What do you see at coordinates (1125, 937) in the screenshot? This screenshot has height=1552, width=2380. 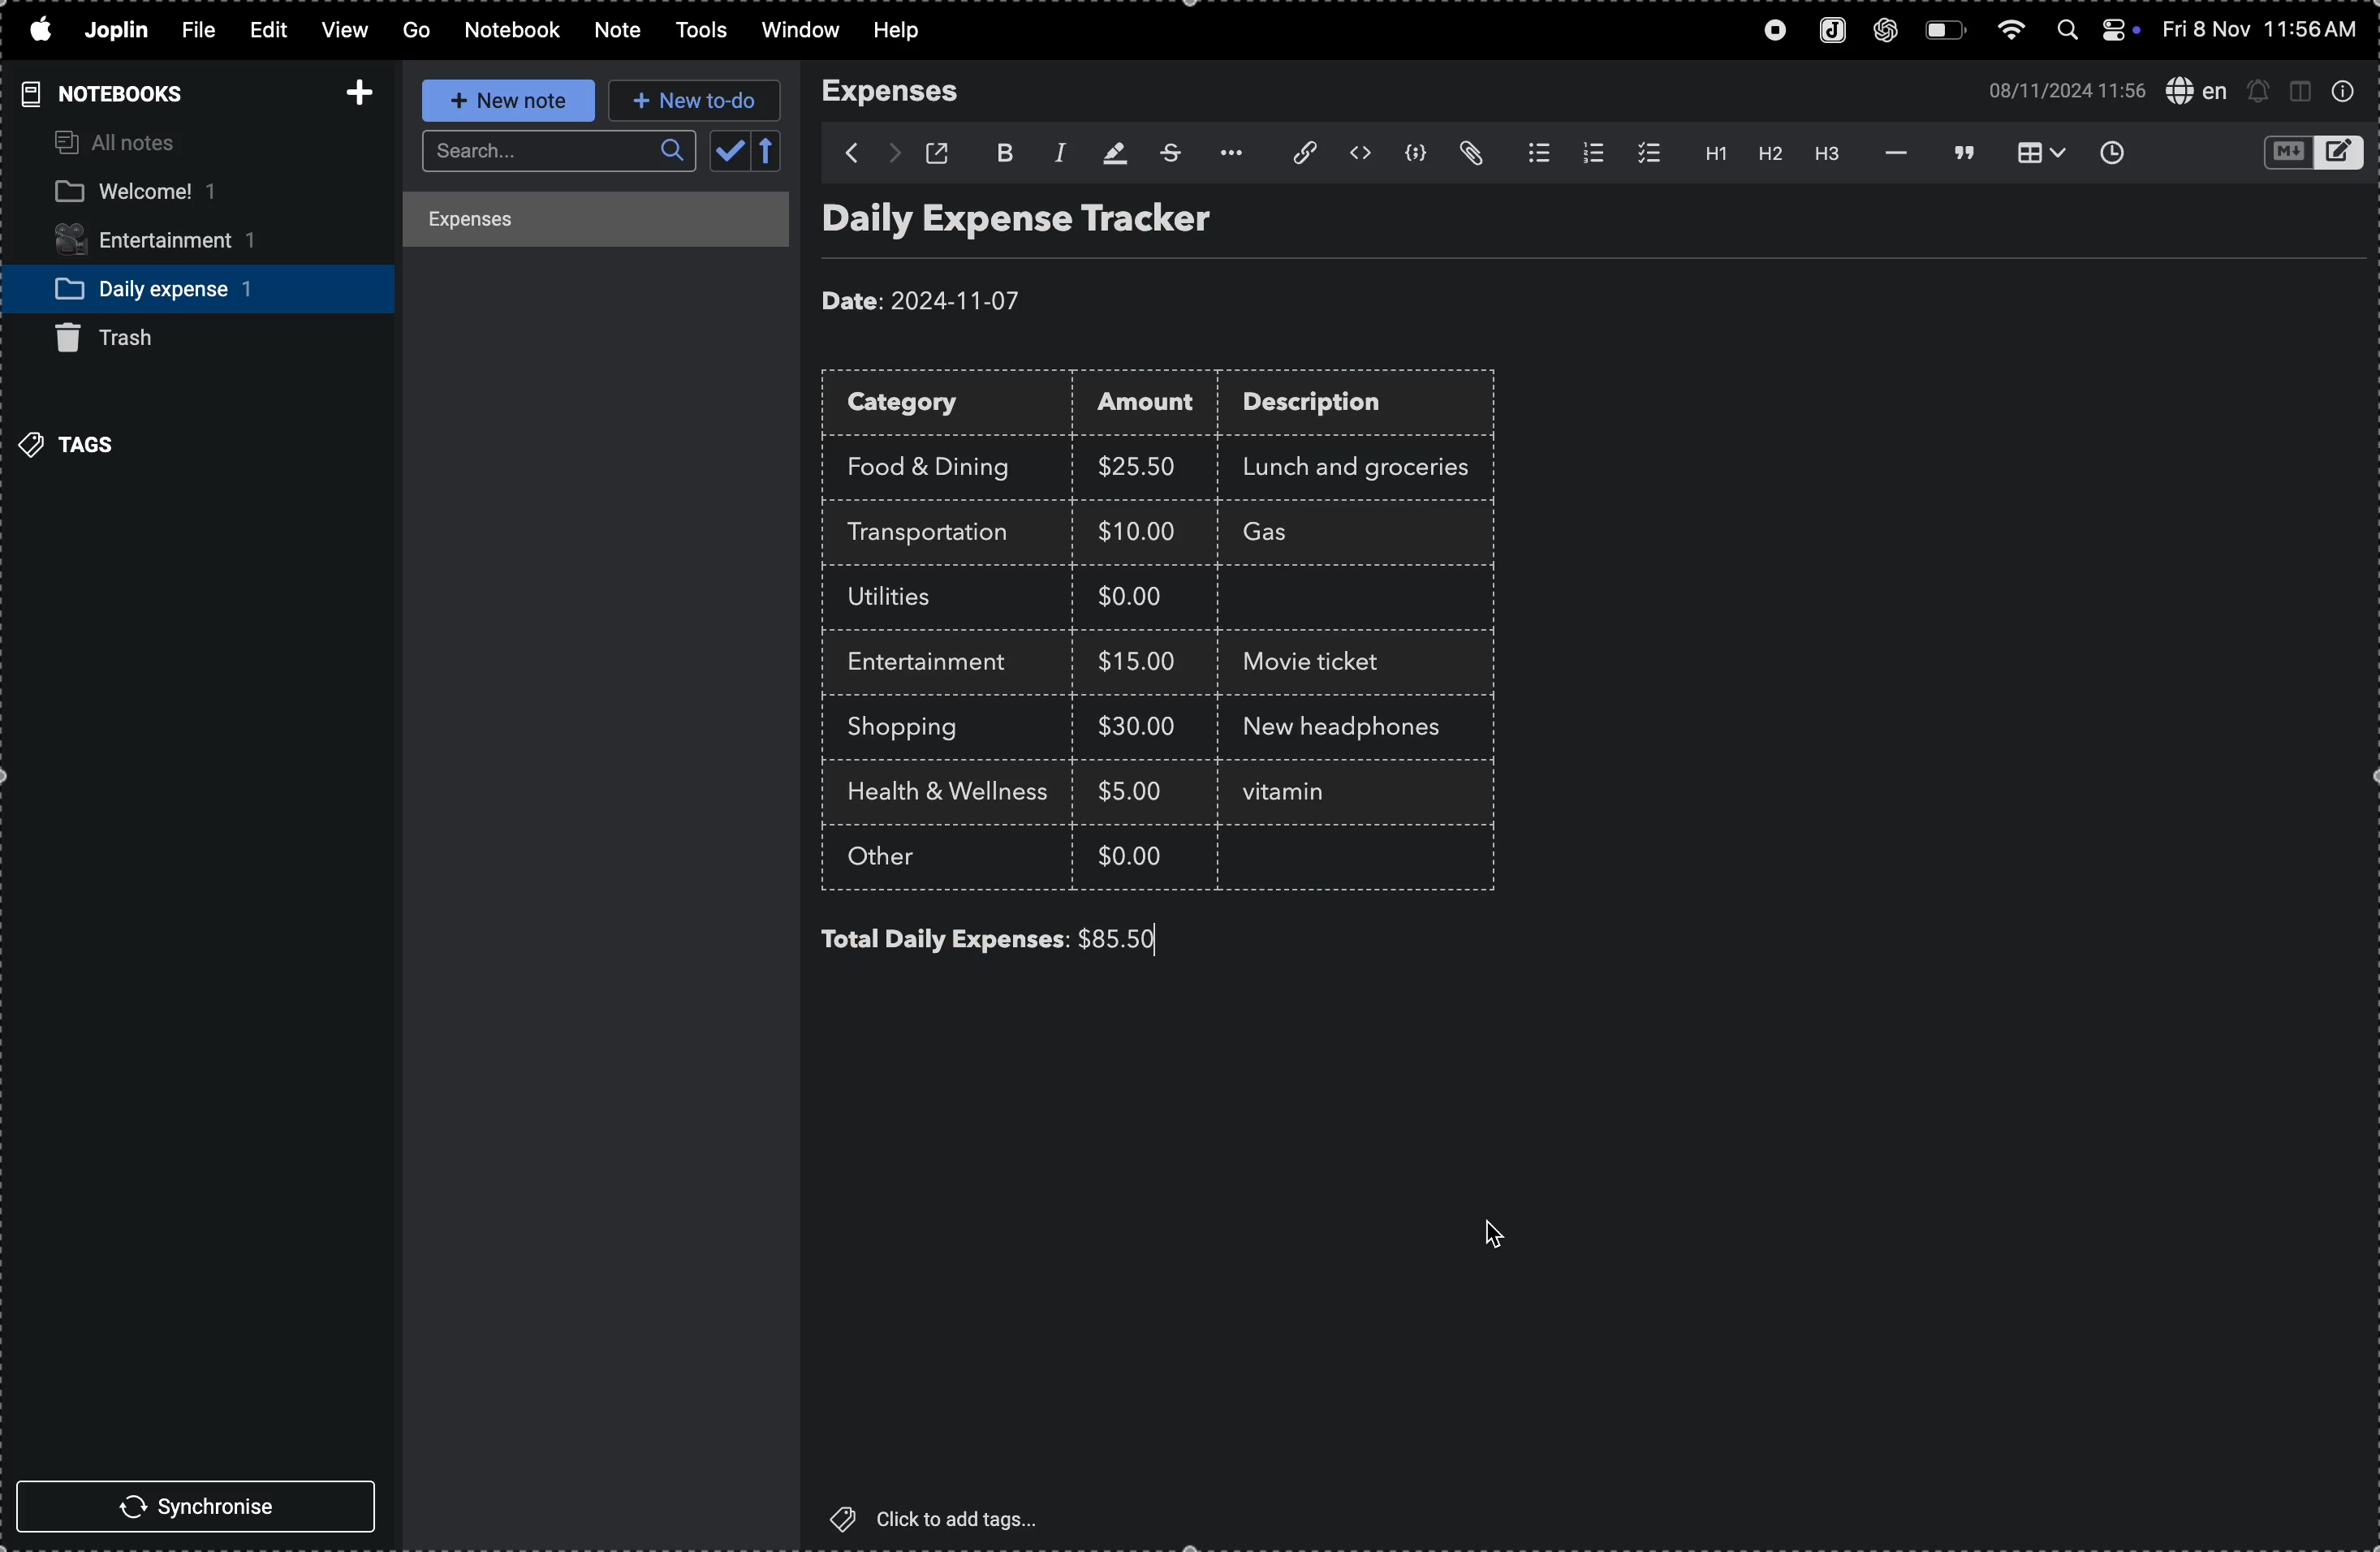 I see `$85.00` at bounding box center [1125, 937].